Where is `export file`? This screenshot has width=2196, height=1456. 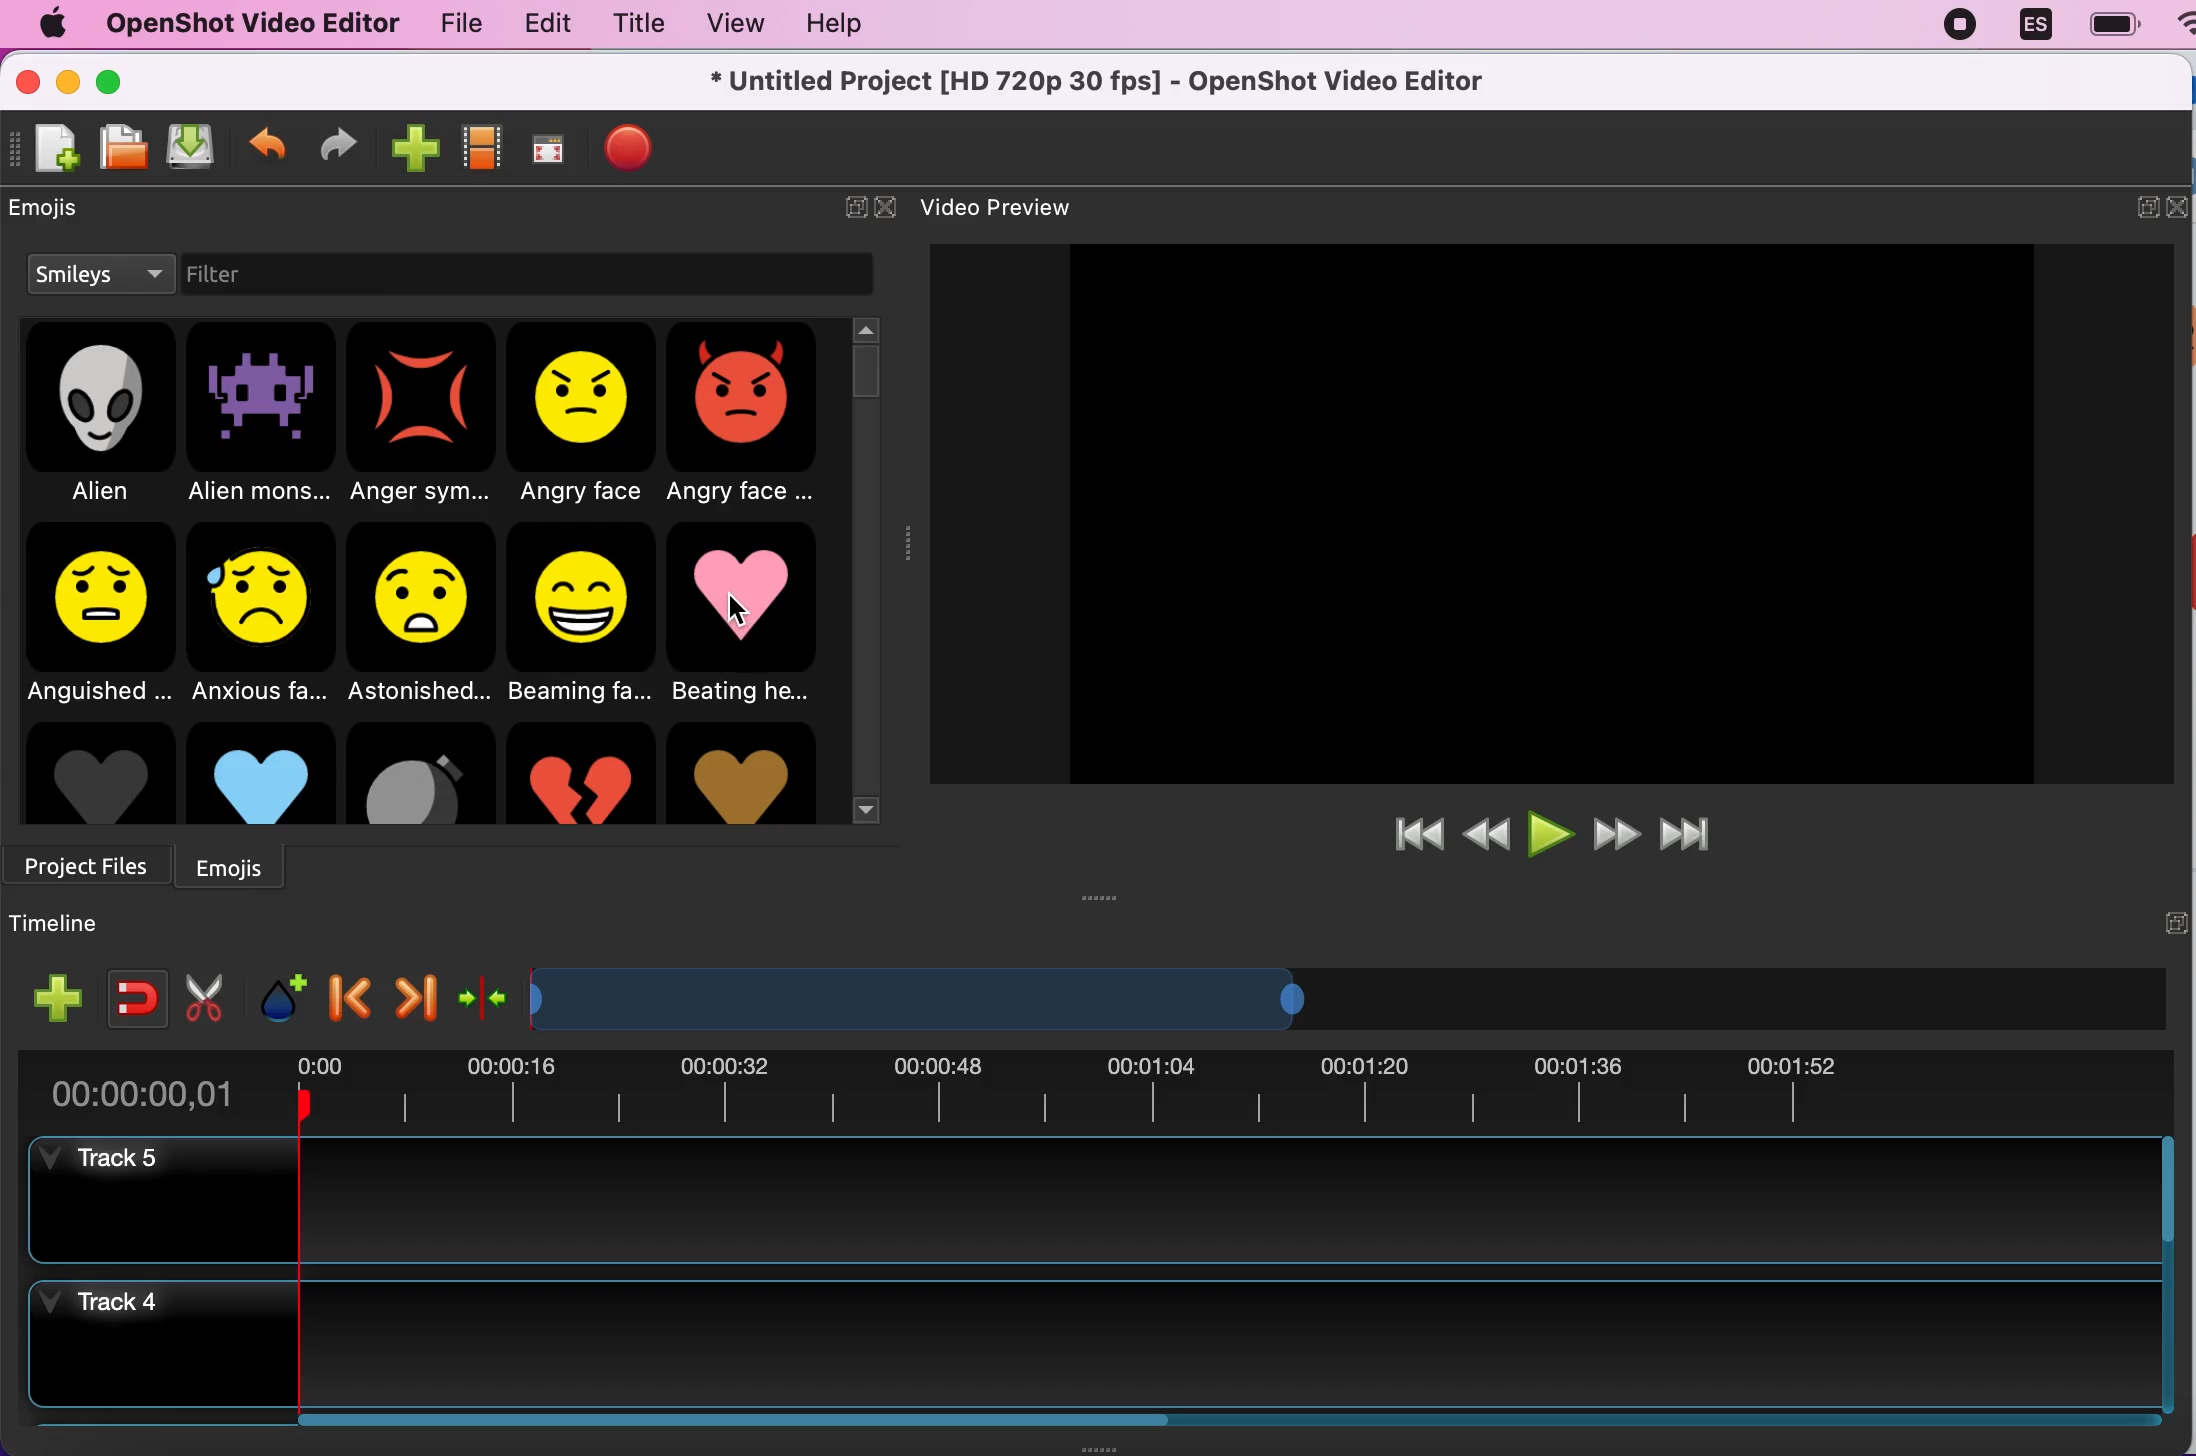 export file is located at coordinates (629, 150).